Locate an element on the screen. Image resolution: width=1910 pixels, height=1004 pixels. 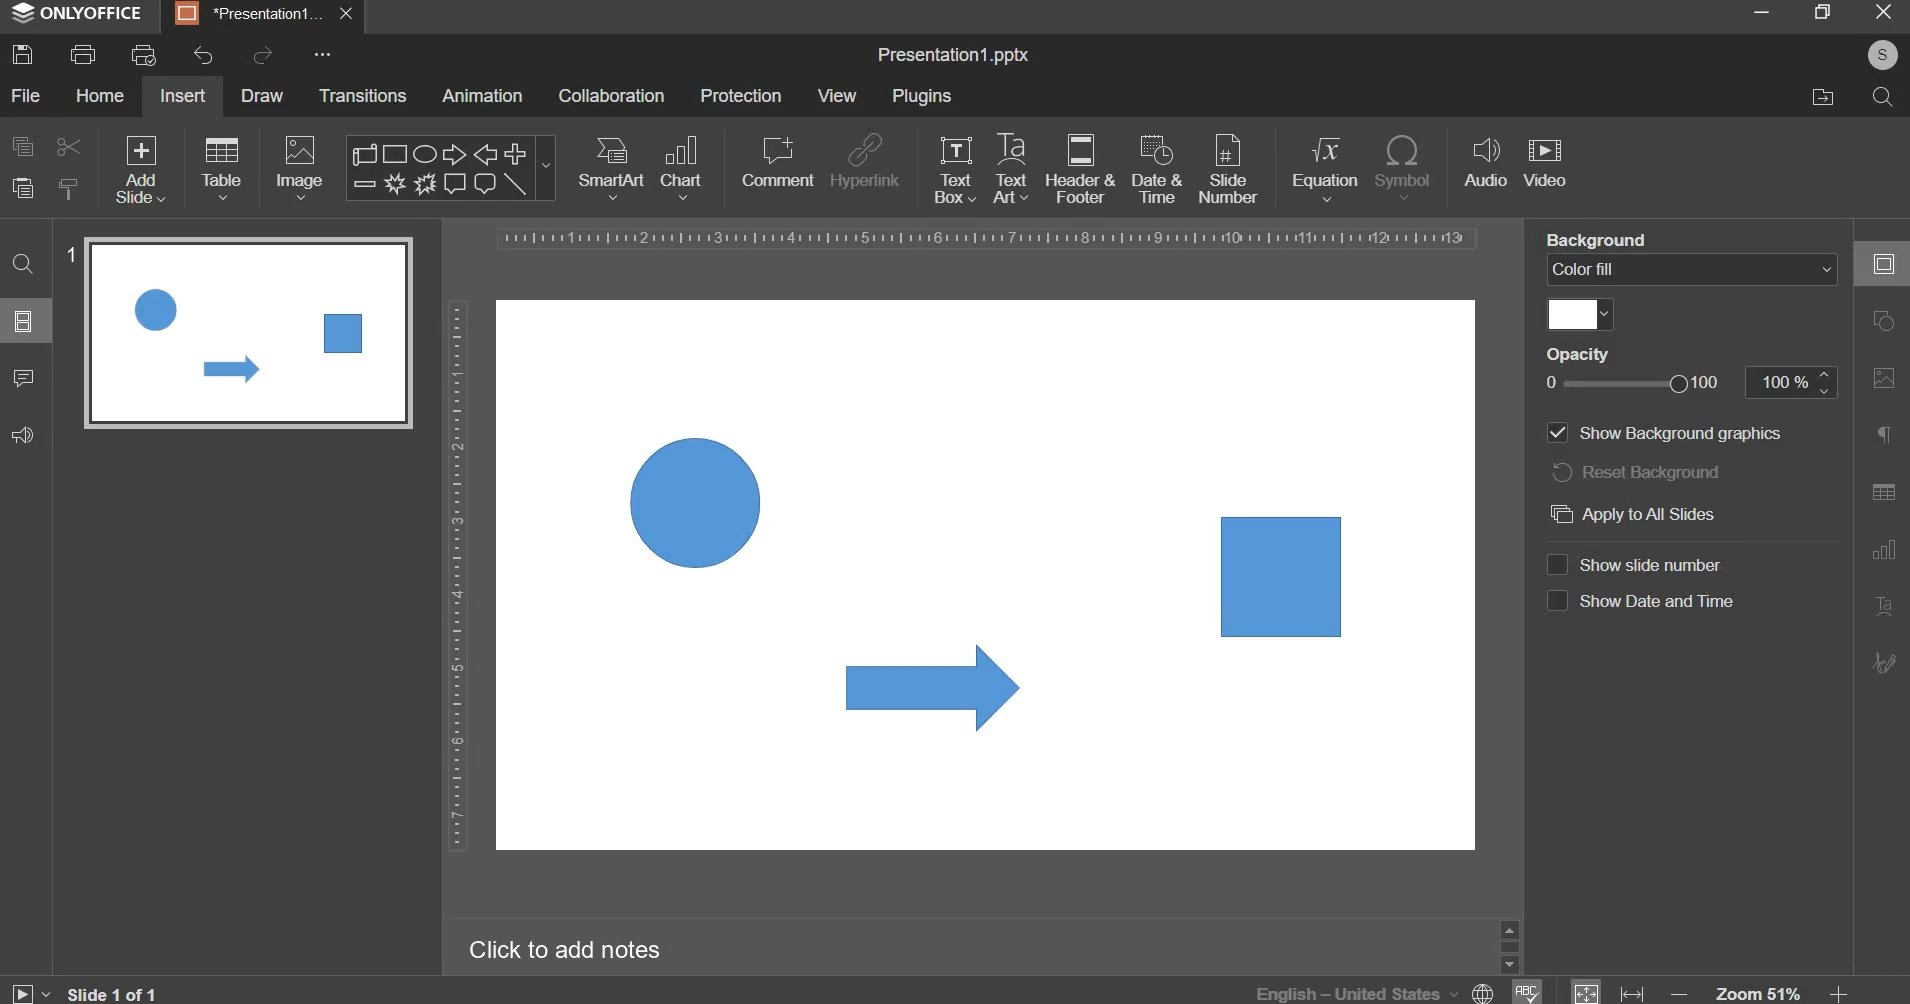
video is located at coordinates (1545, 164).